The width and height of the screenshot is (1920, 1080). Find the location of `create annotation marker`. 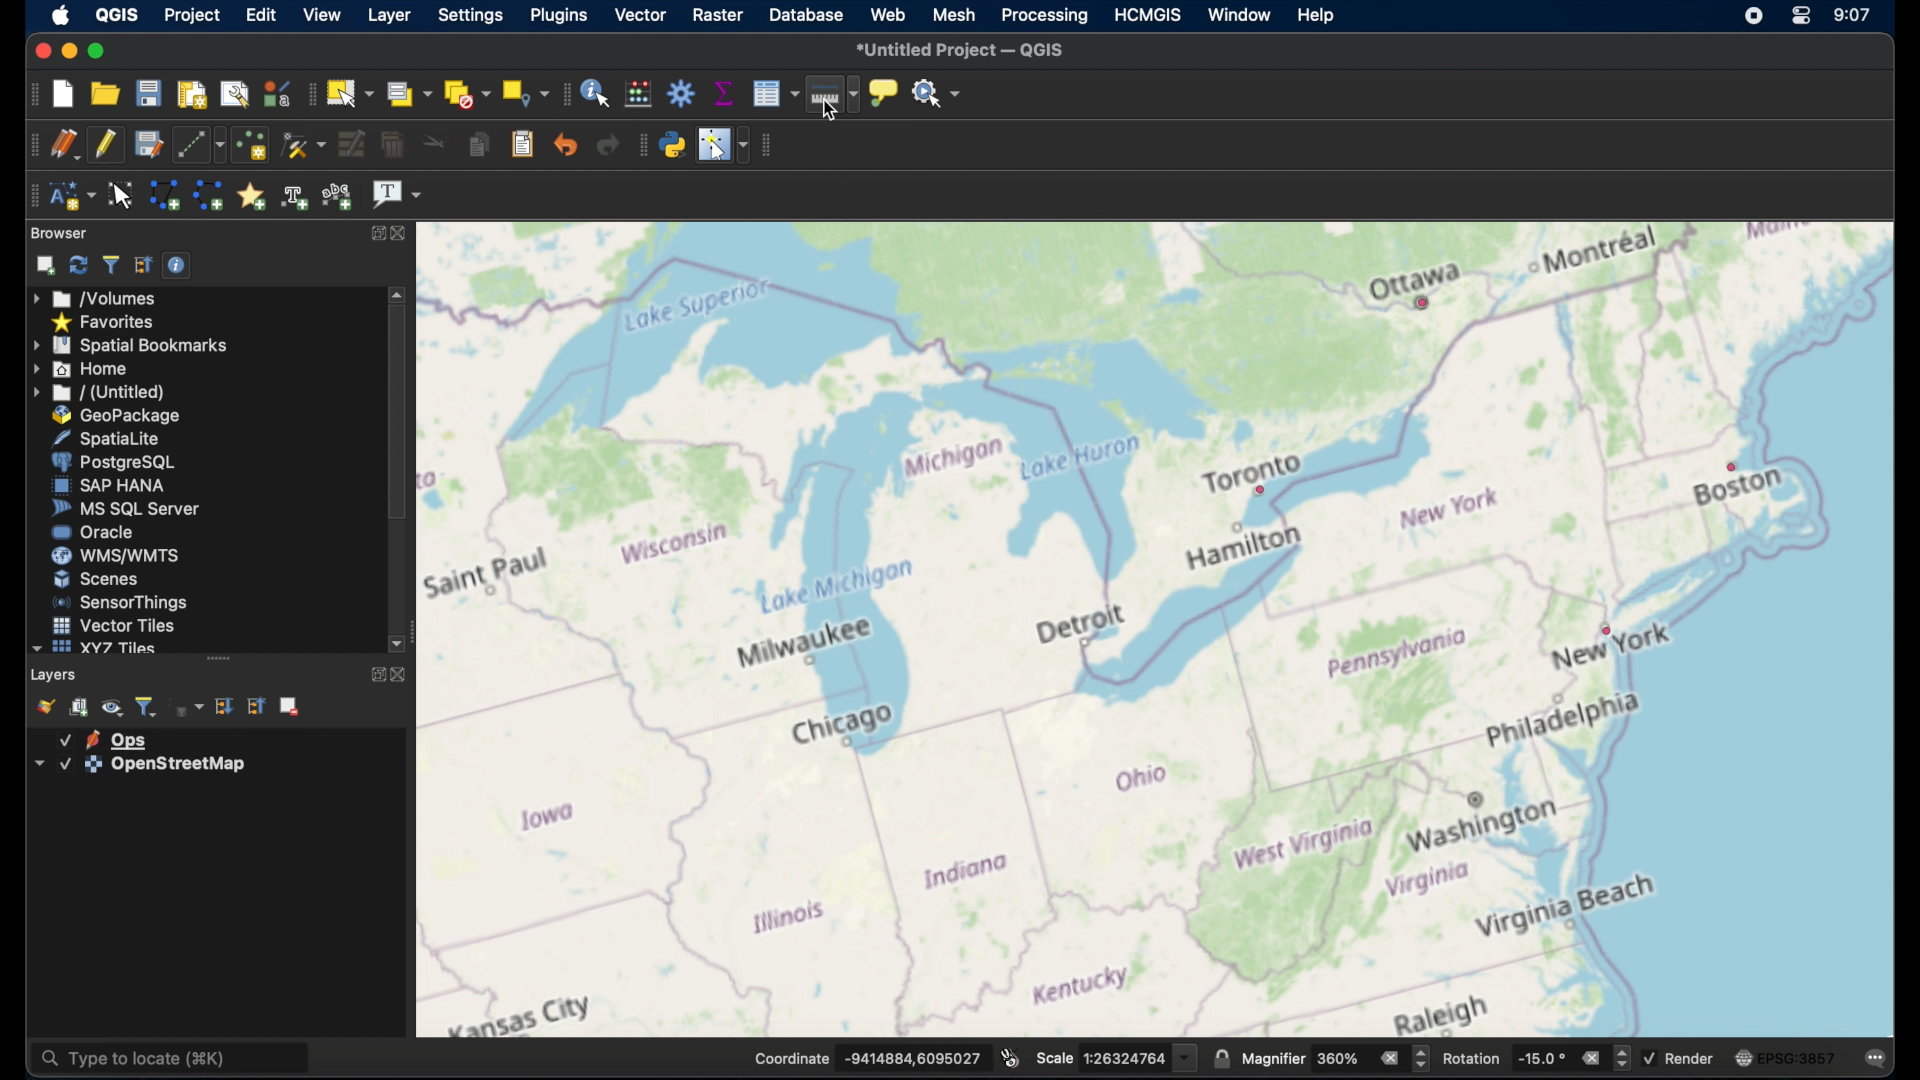

create annotation marker is located at coordinates (251, 194).